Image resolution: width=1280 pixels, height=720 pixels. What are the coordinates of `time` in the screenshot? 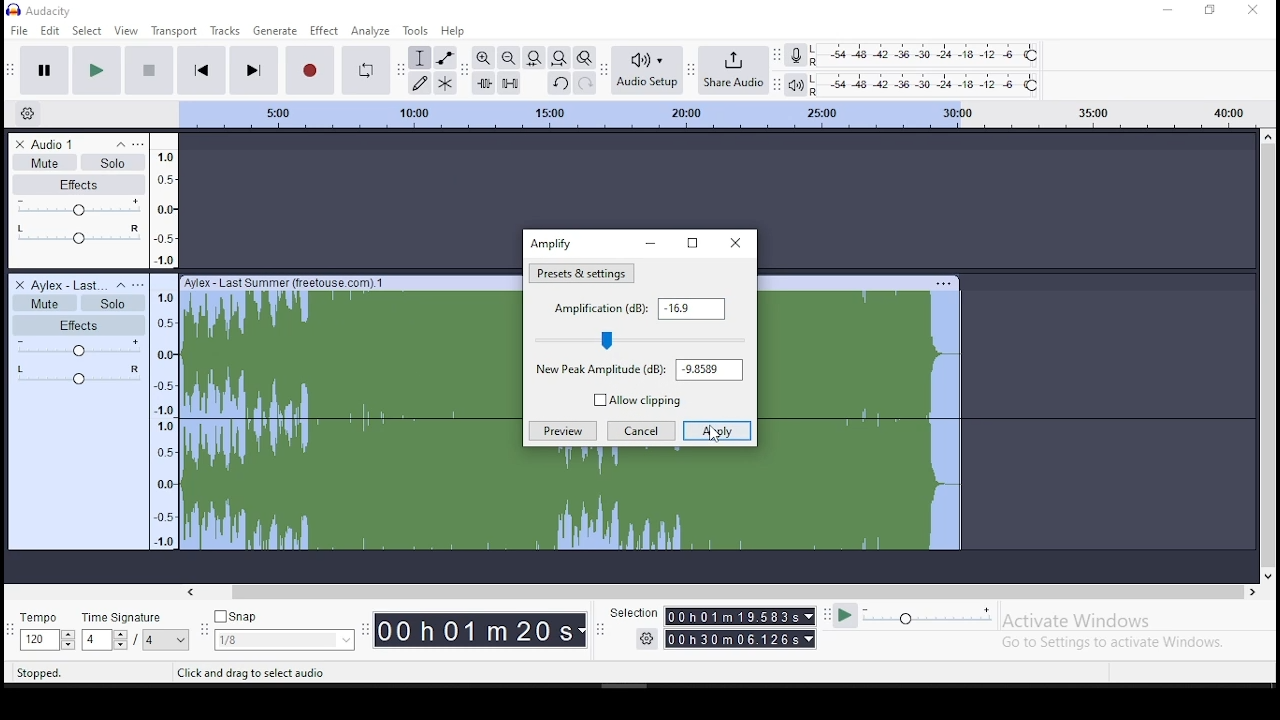 It's located at (482, 632).